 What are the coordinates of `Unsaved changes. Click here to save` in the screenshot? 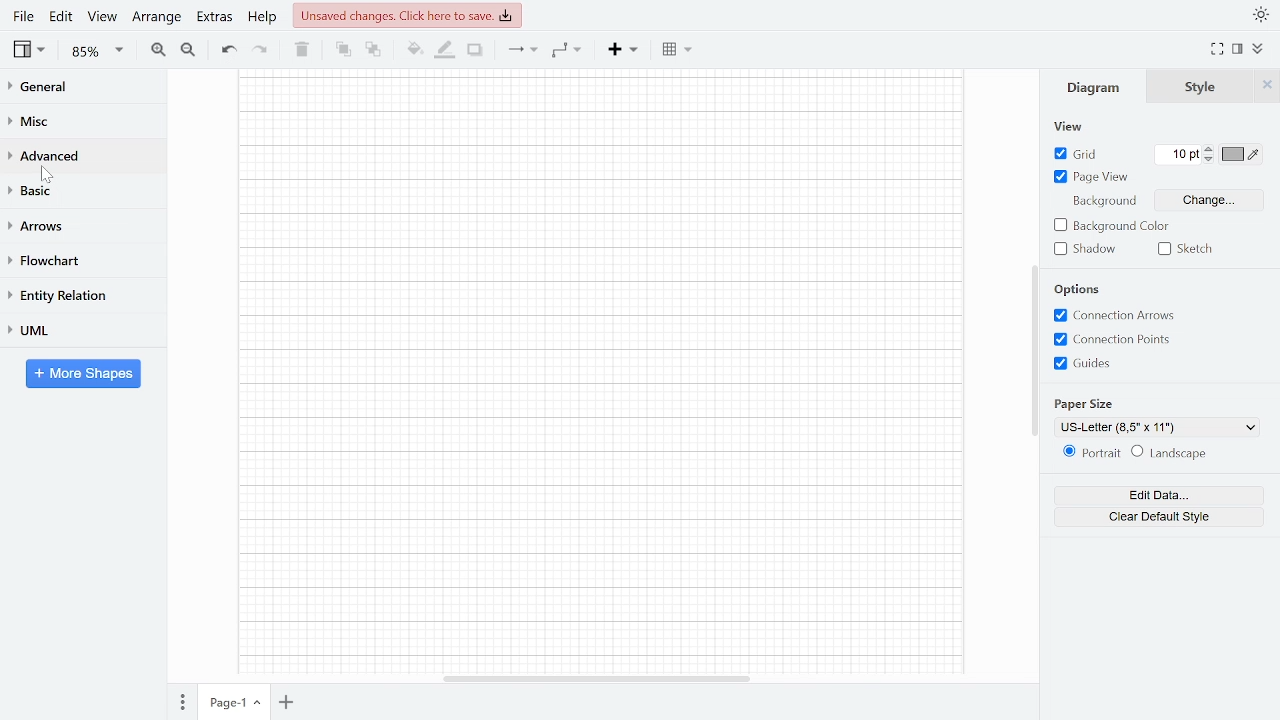 It's located at (406, 15).